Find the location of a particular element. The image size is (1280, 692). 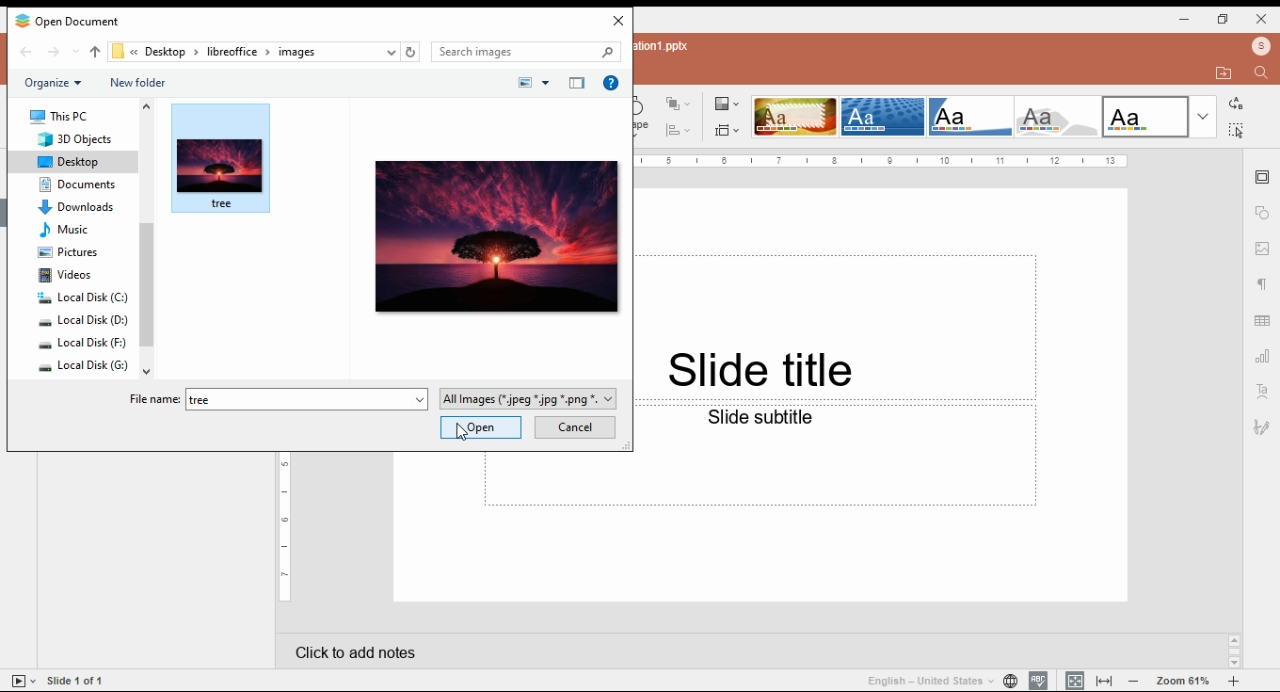

language is located at coordinates (935, 682).